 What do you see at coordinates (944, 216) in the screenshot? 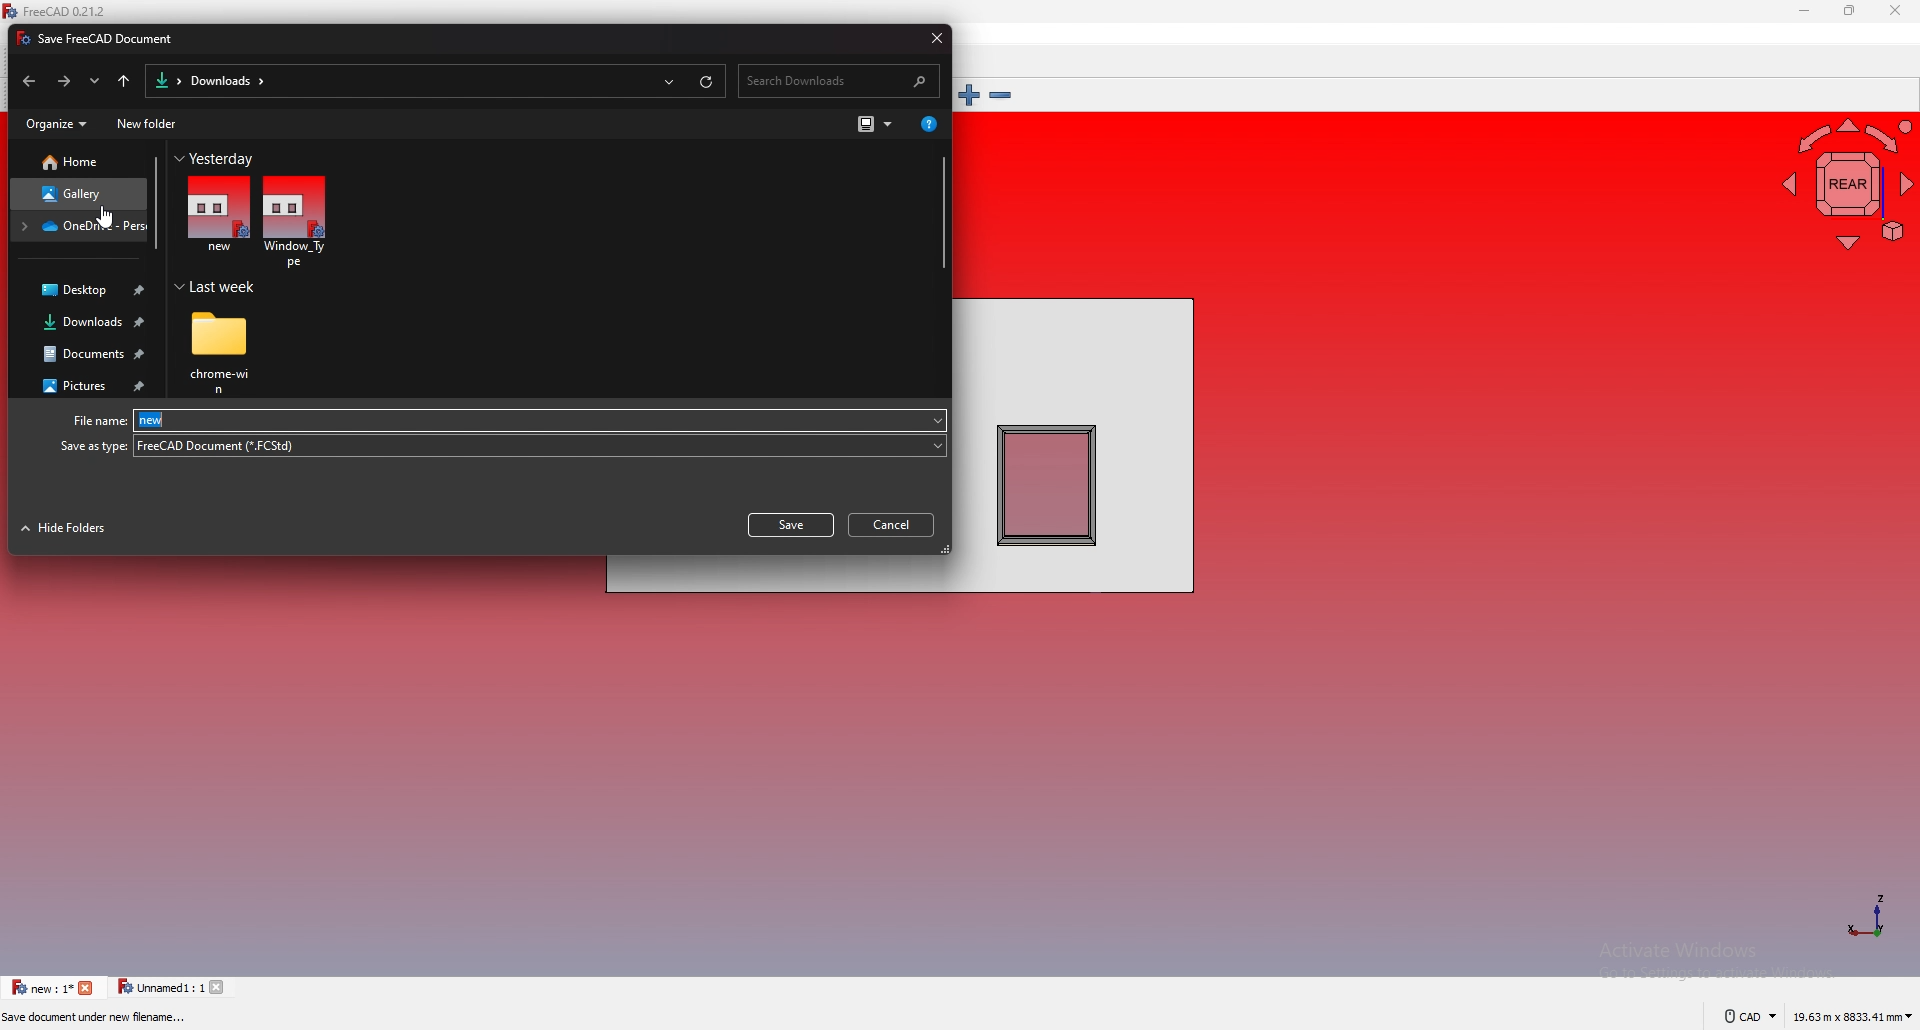
I see `scroll bar` at bounding box center [944, 216].